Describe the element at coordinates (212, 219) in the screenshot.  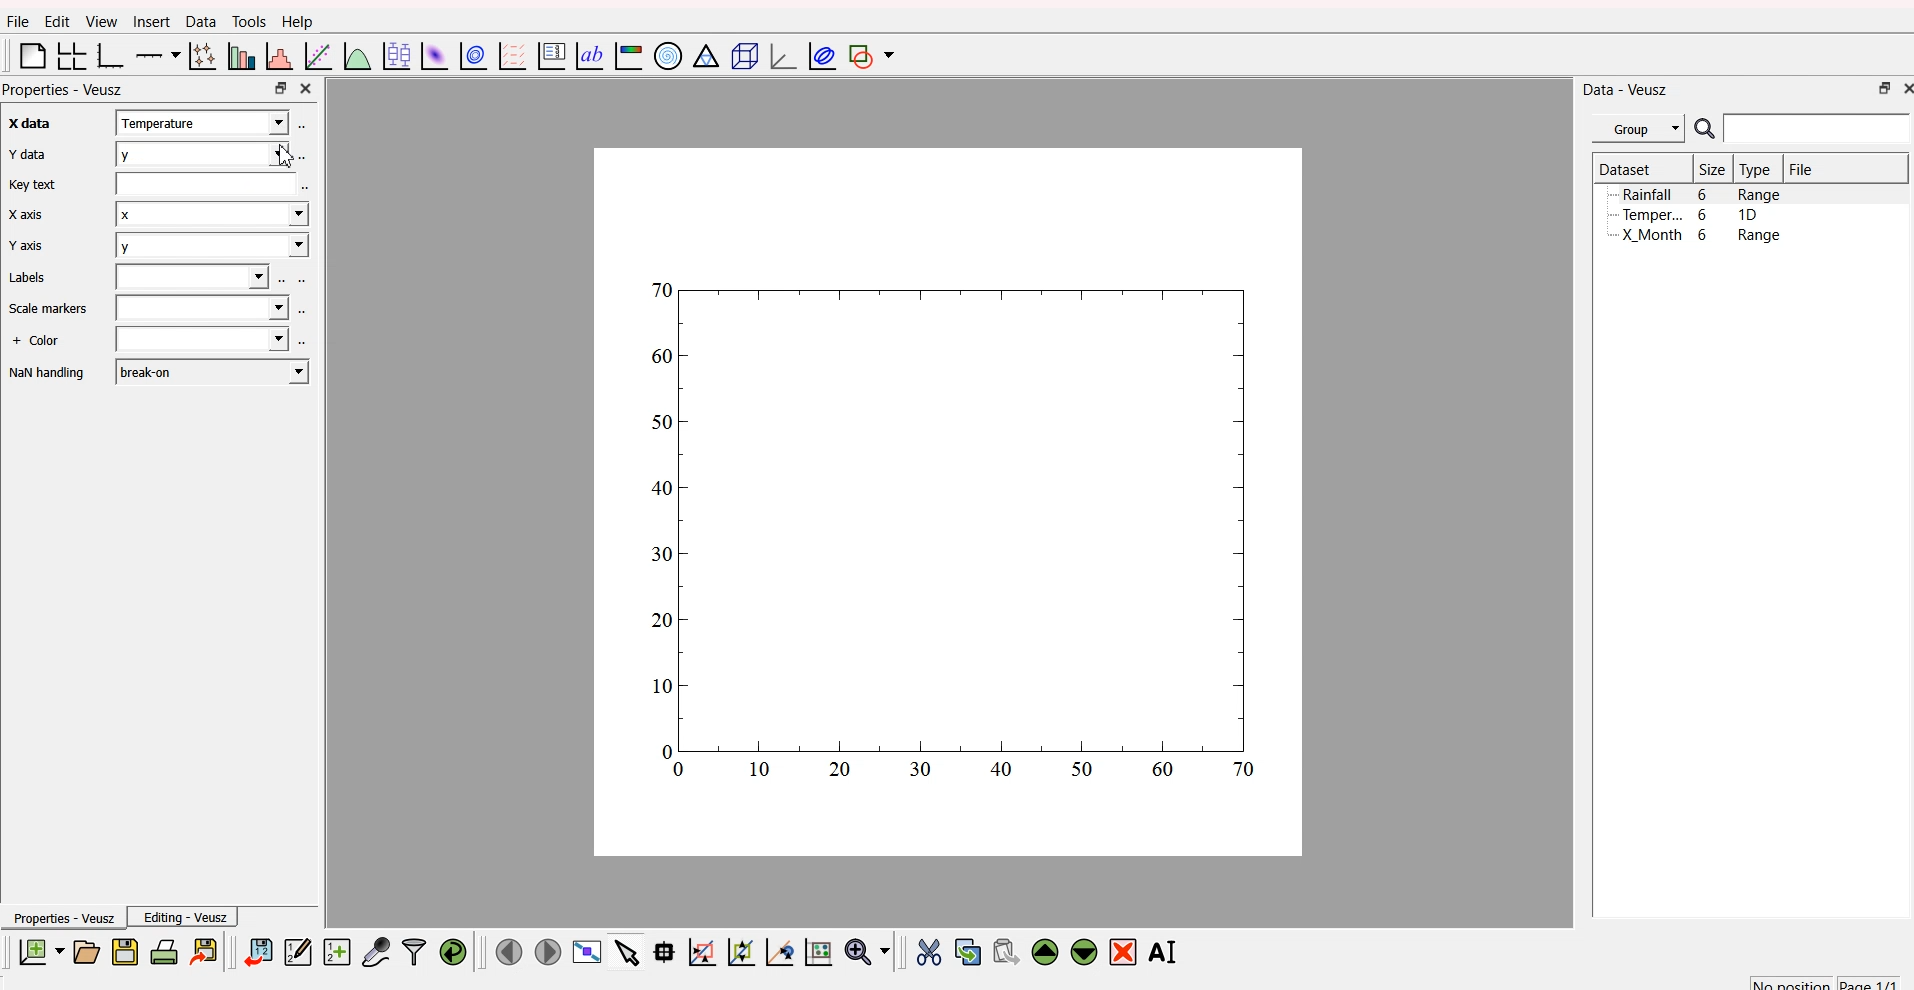
I see `x` at that location.